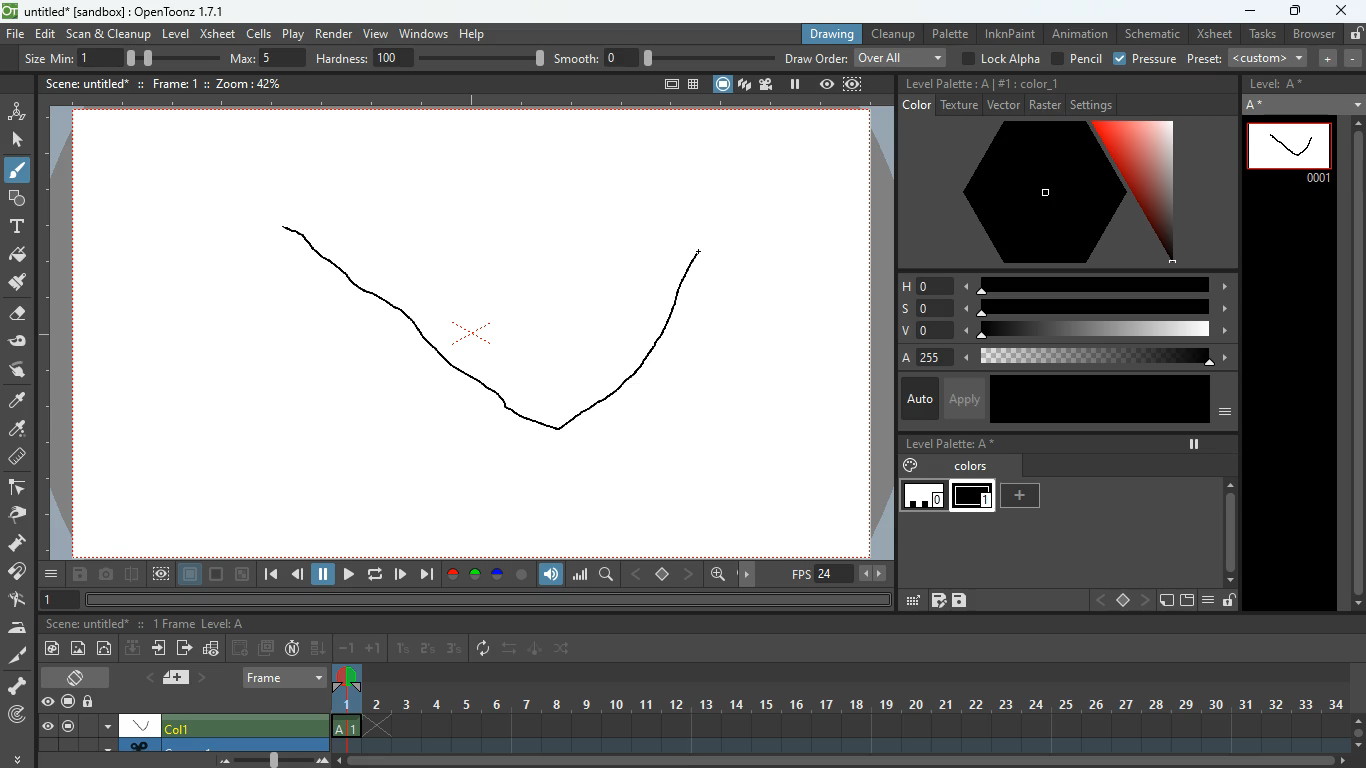 The width and height of the screenshot is (1366, 768). I want to click on click, so click(19, 140).